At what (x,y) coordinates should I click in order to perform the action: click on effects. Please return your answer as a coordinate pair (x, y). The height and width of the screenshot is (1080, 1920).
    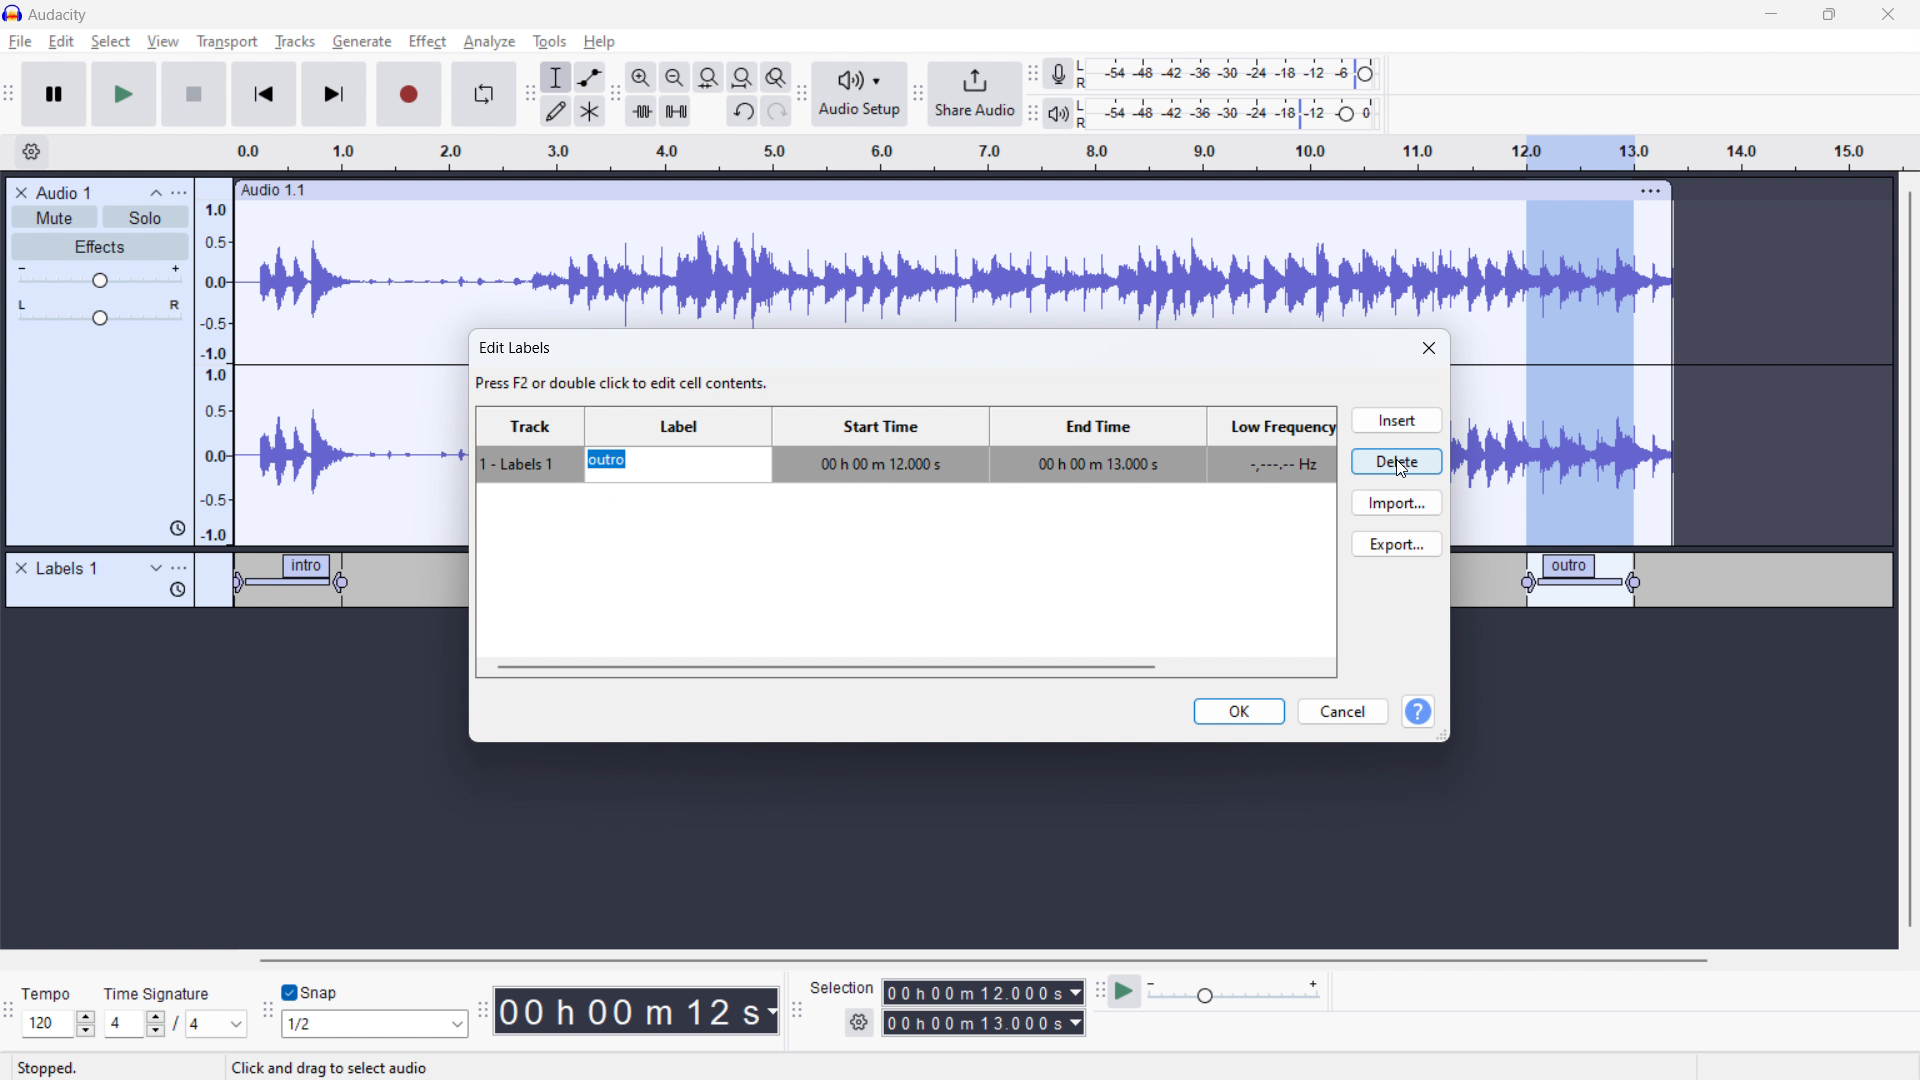
    Looking at the image, I should click on (101, 247).